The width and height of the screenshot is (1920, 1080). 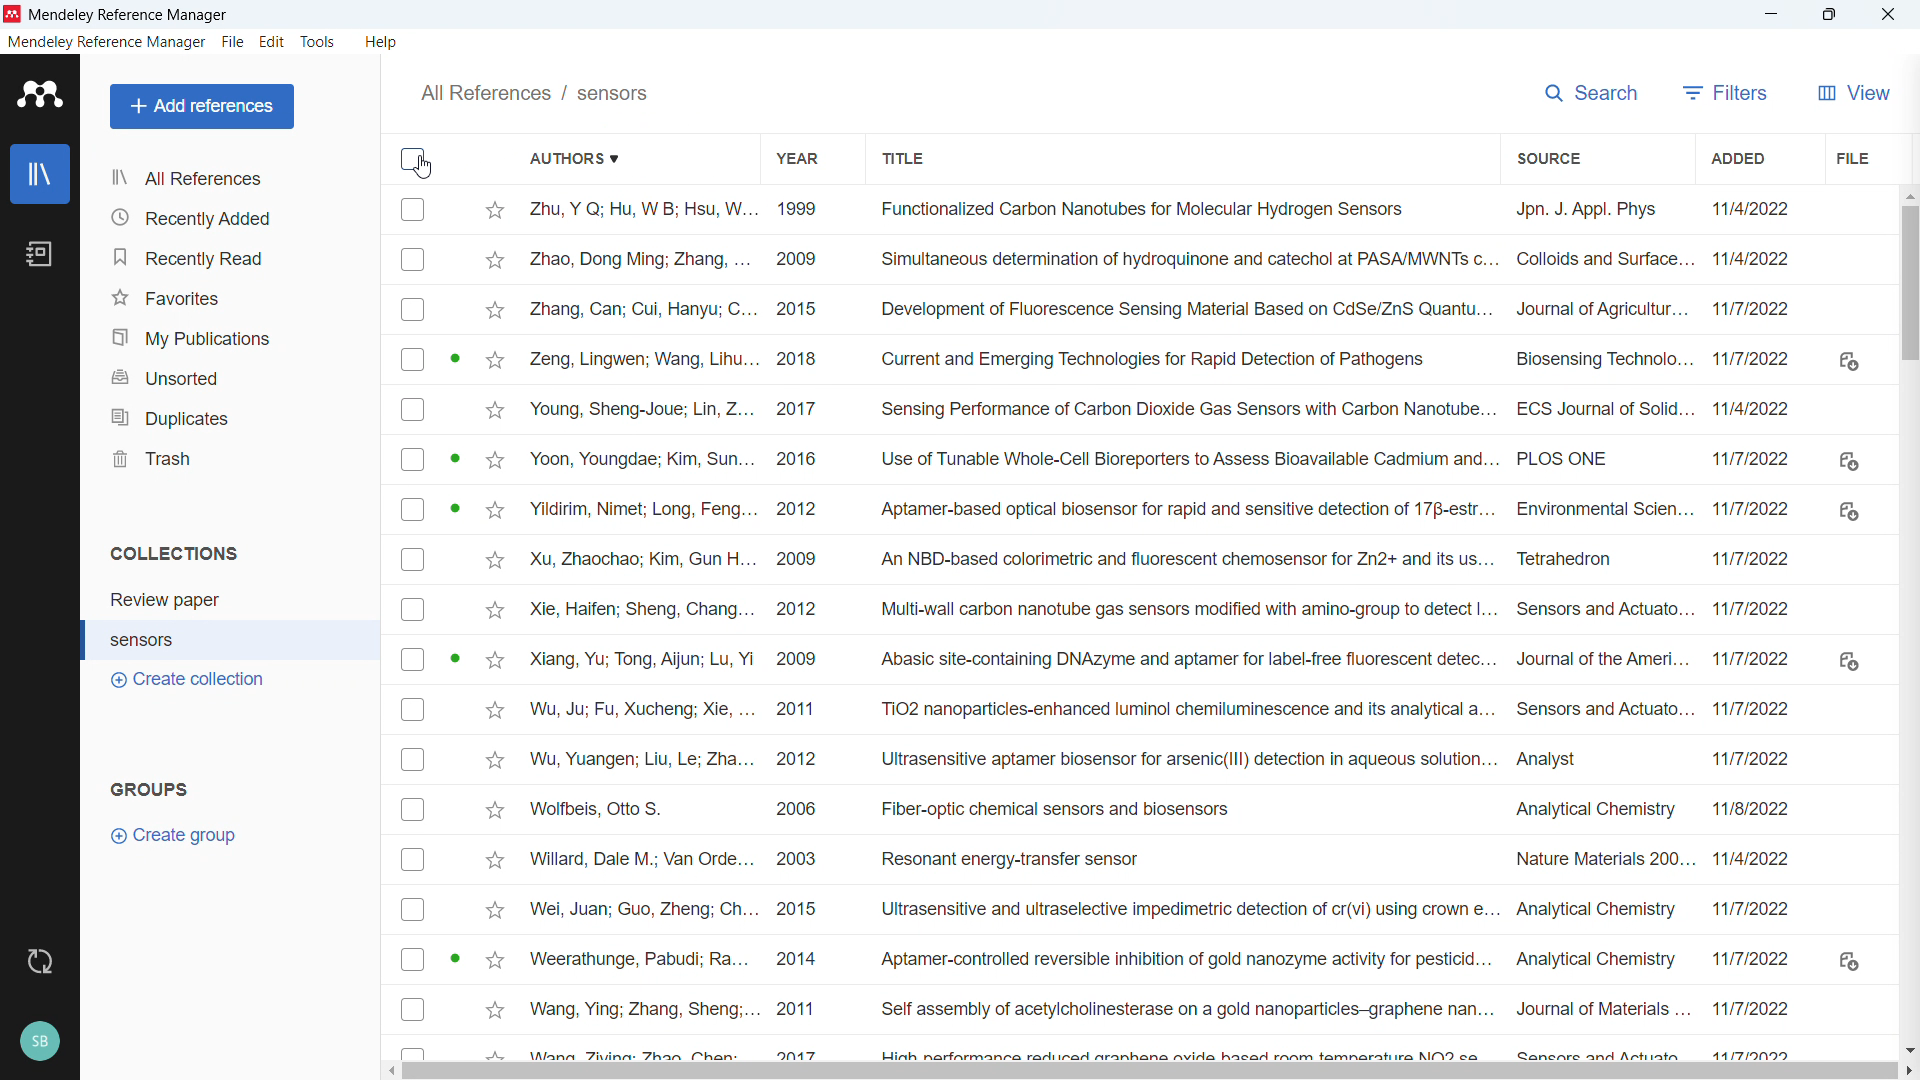 What do you see at coordinates (1851, 159) in the screenshot?
I see `File` at bounding box center [1851, 159].